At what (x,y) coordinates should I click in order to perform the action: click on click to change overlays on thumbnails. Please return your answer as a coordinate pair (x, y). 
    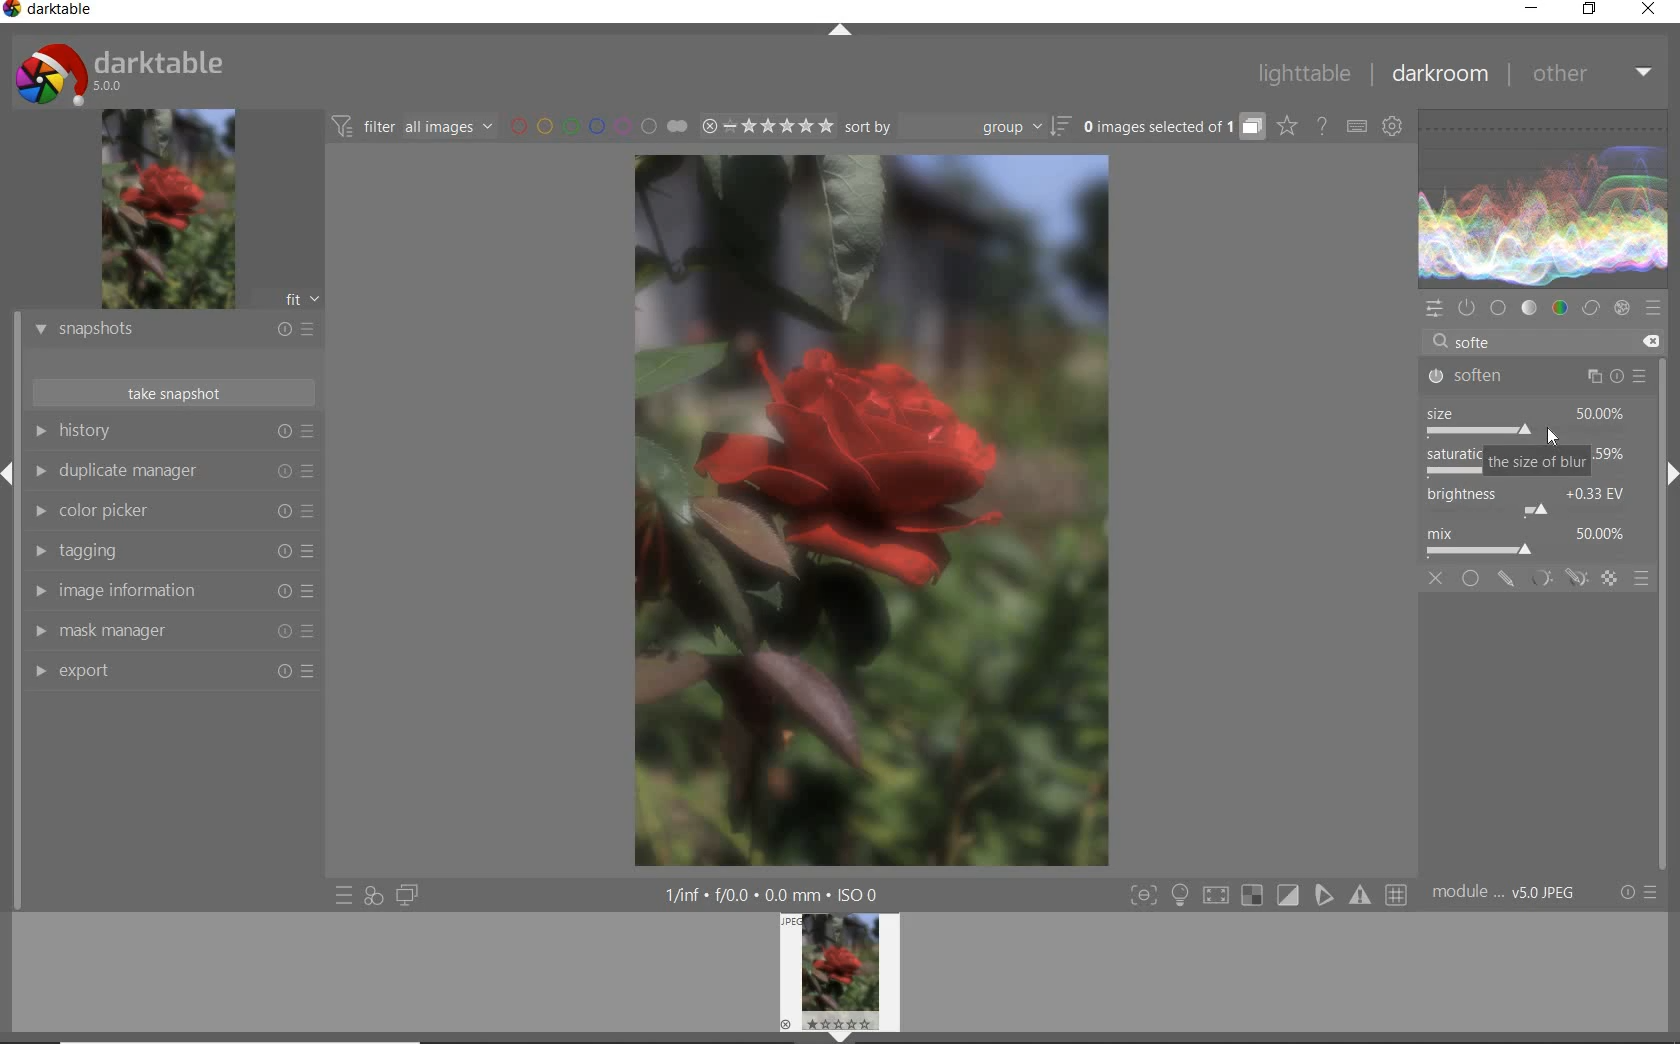
    Looking at the image, I should click on (1284, 125).